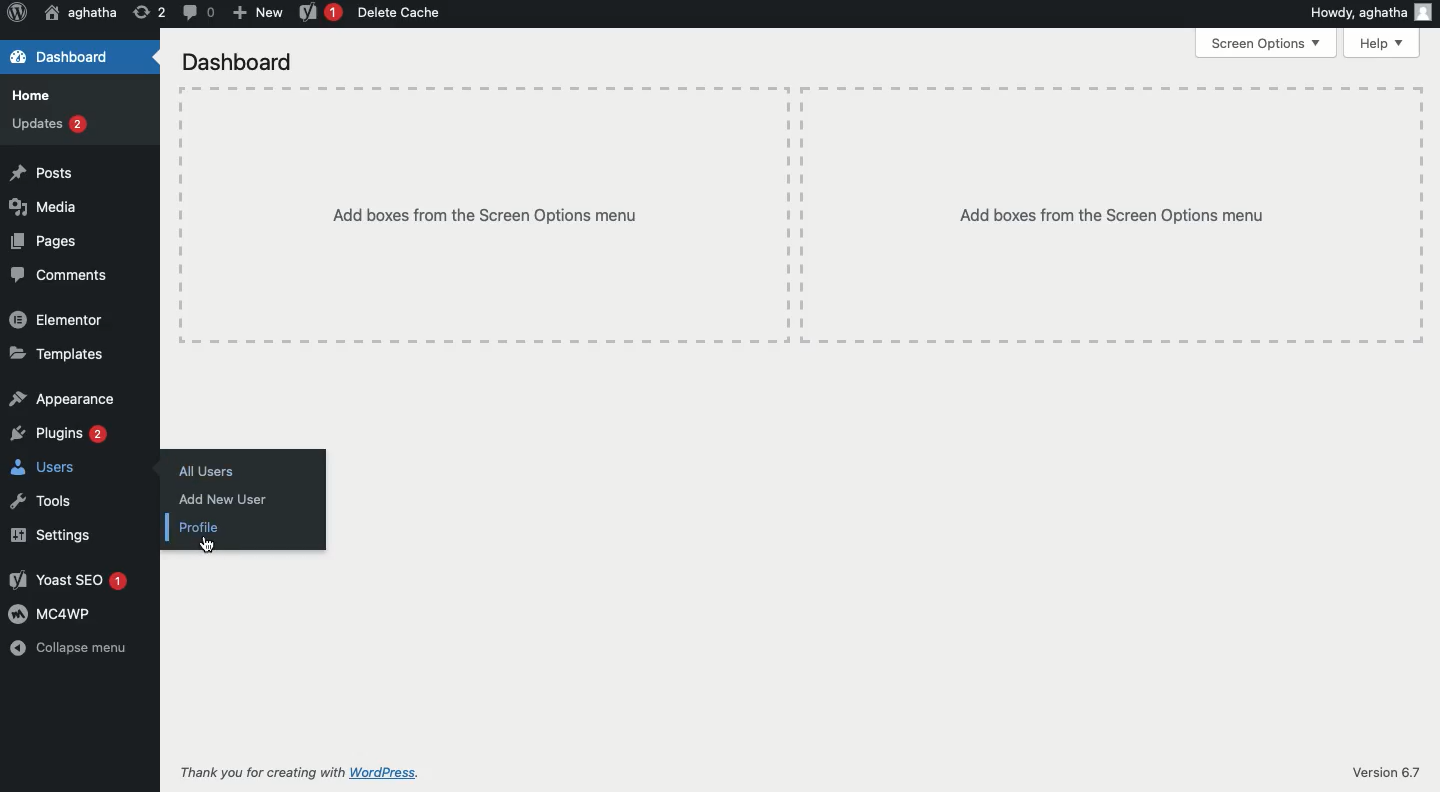  Describe the element at coordinates (206, 547) in the screenshot. I see `Cursor` at that location.